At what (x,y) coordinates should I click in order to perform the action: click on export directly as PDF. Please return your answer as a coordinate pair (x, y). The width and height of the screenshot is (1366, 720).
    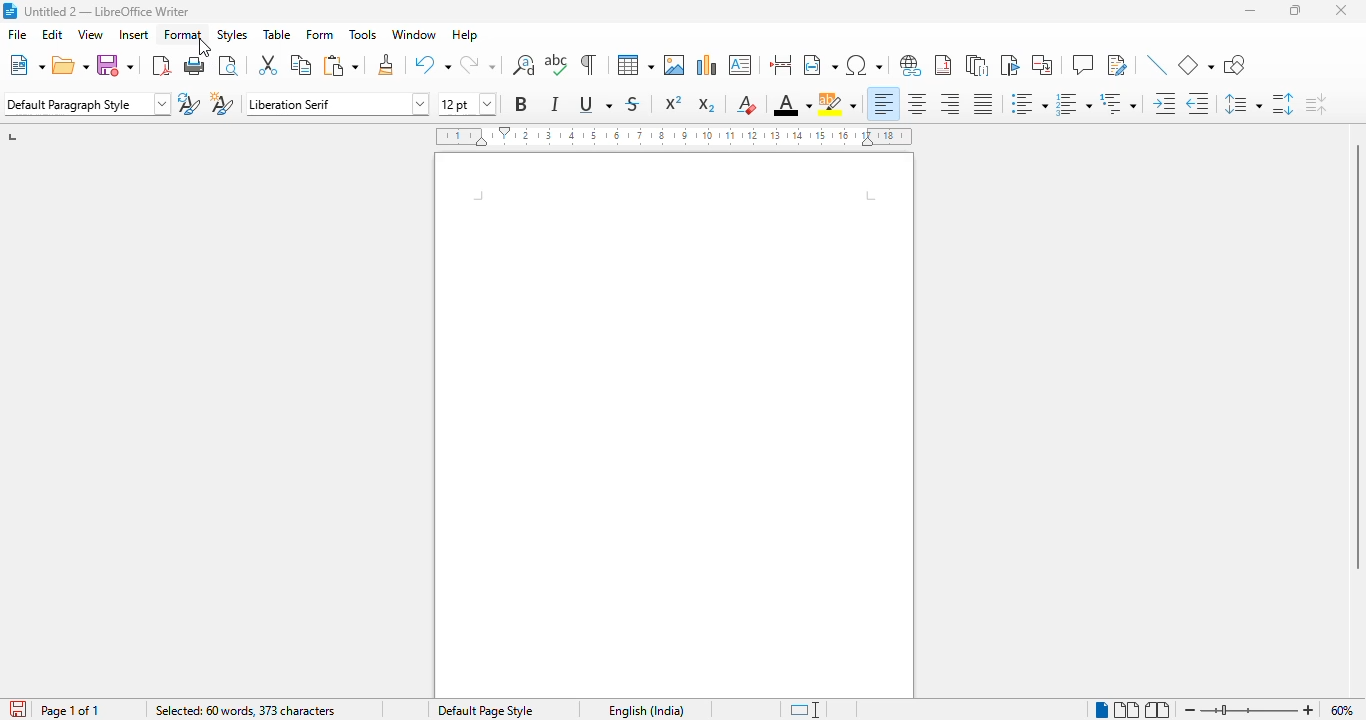
    Looking at the image, I should click on (162, 65).